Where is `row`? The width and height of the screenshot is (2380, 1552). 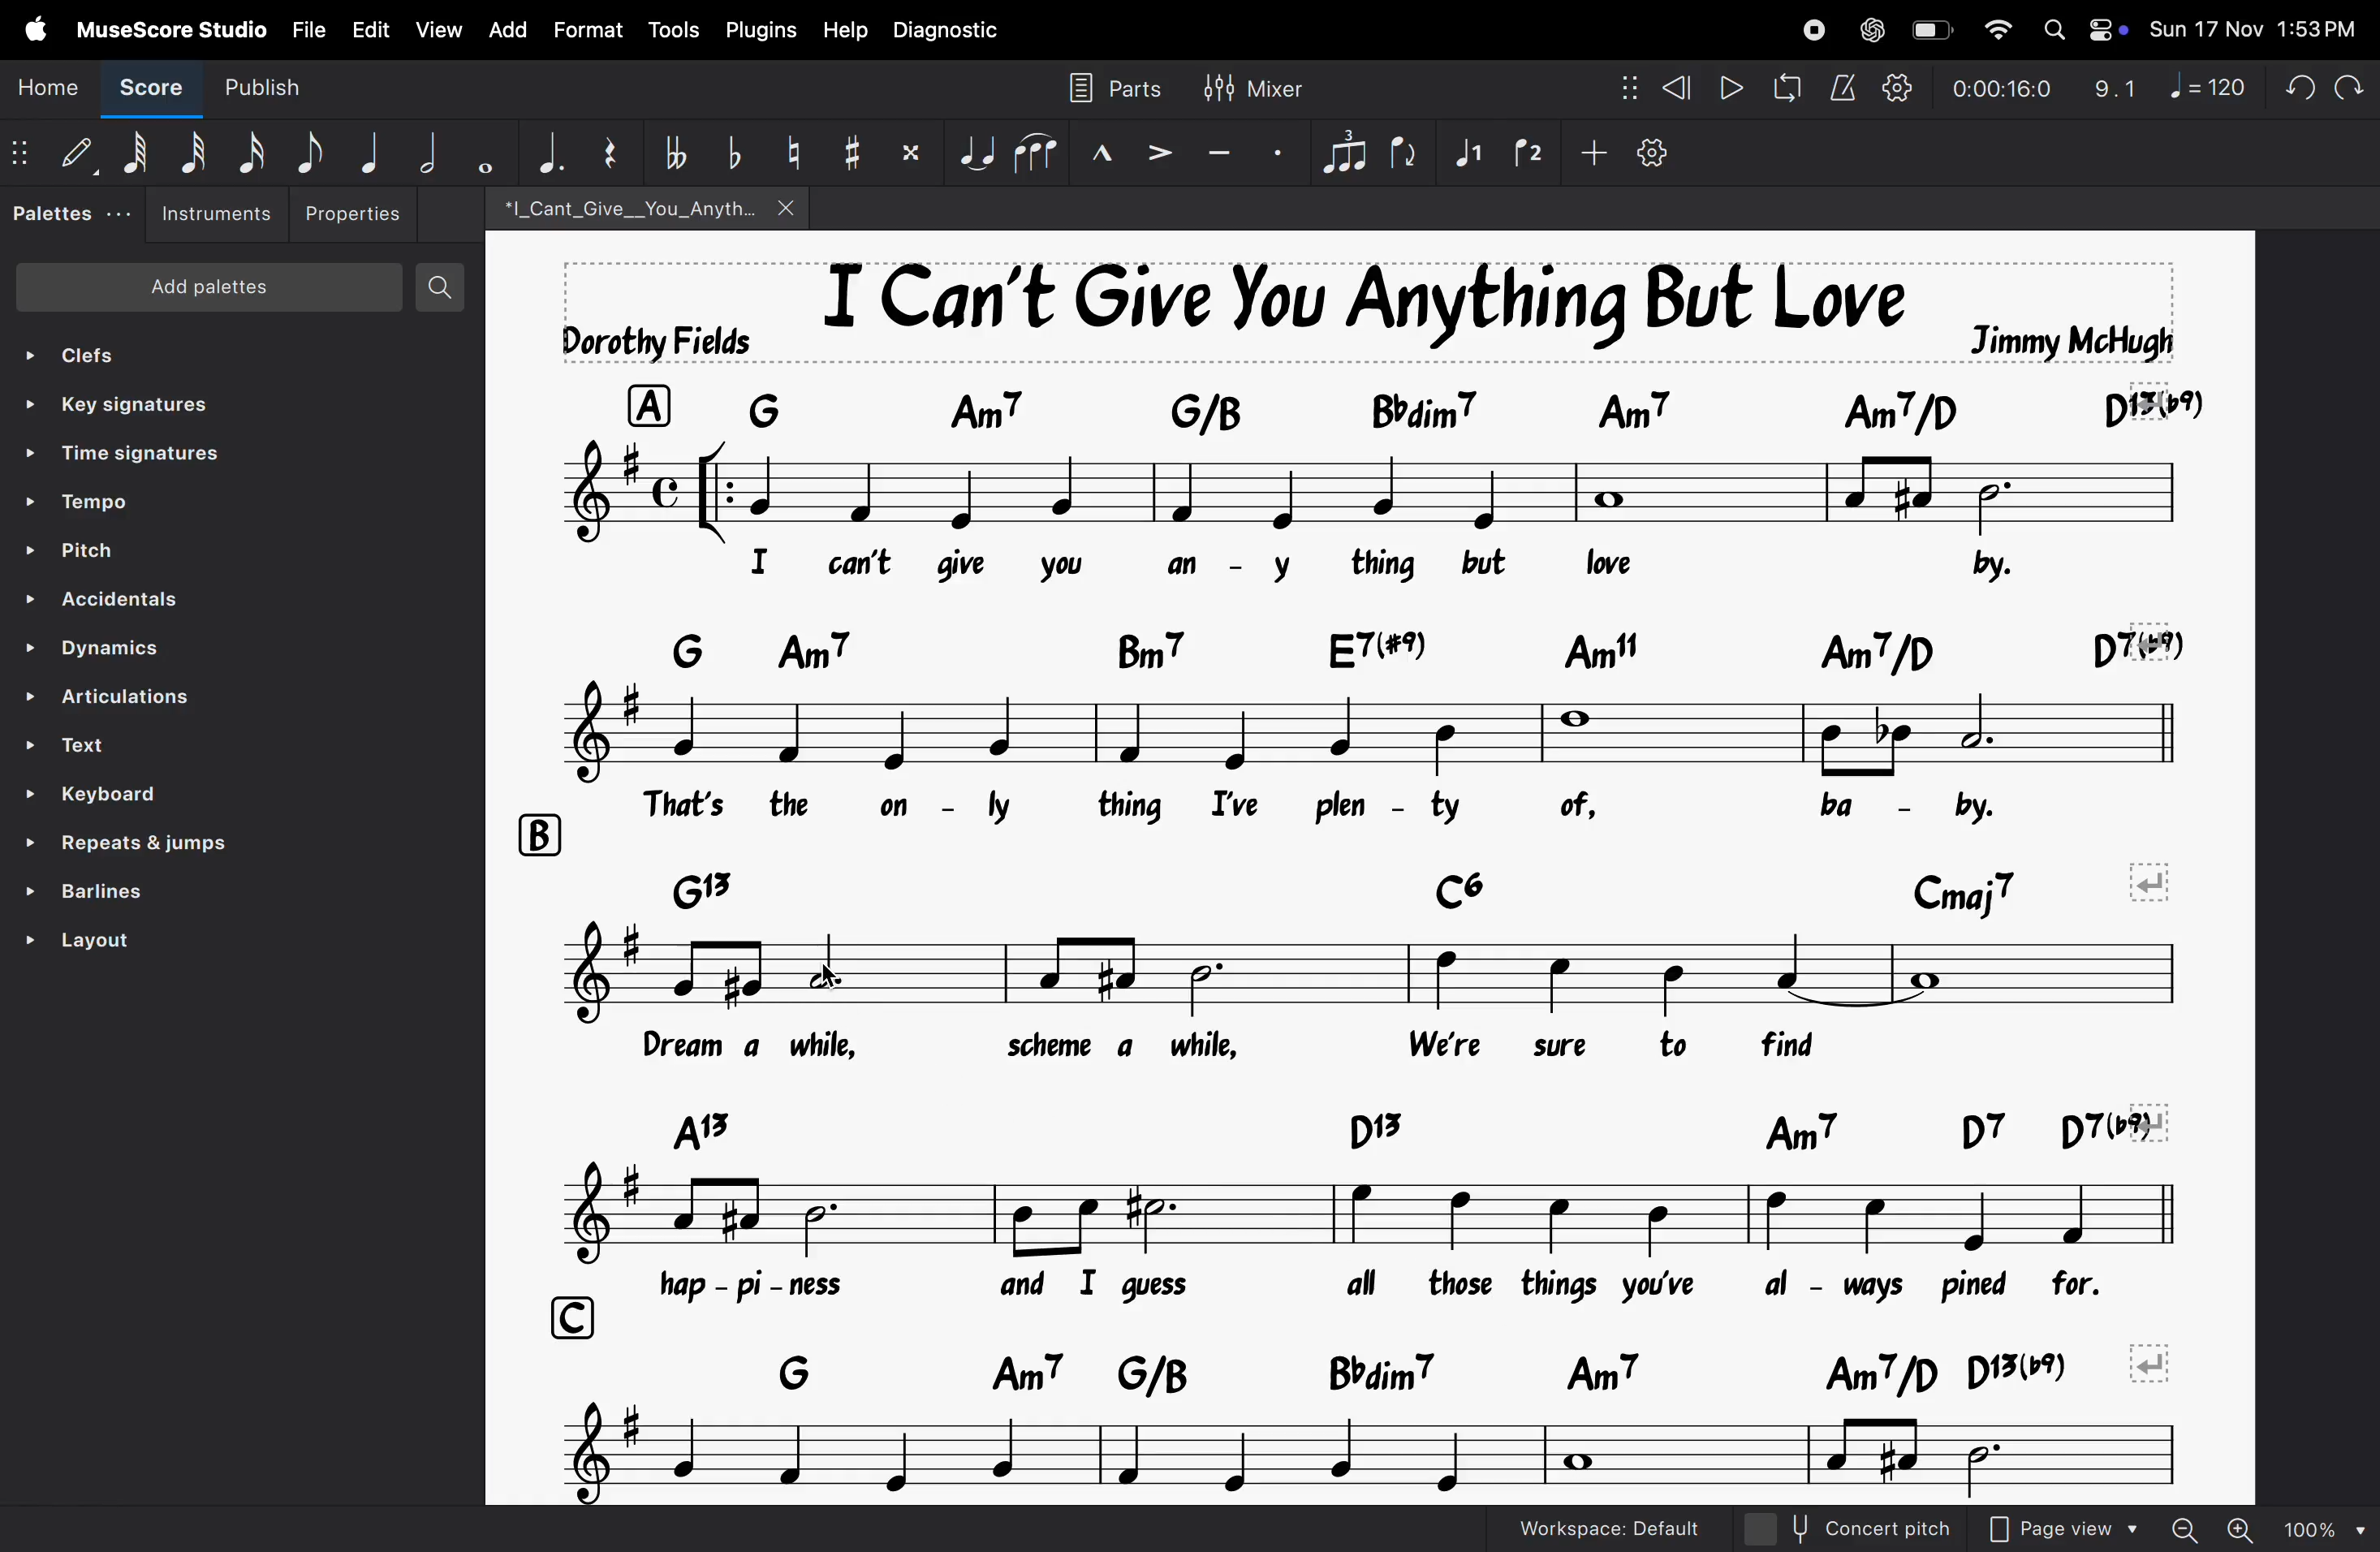
row is located at coordinates (575, 1314).